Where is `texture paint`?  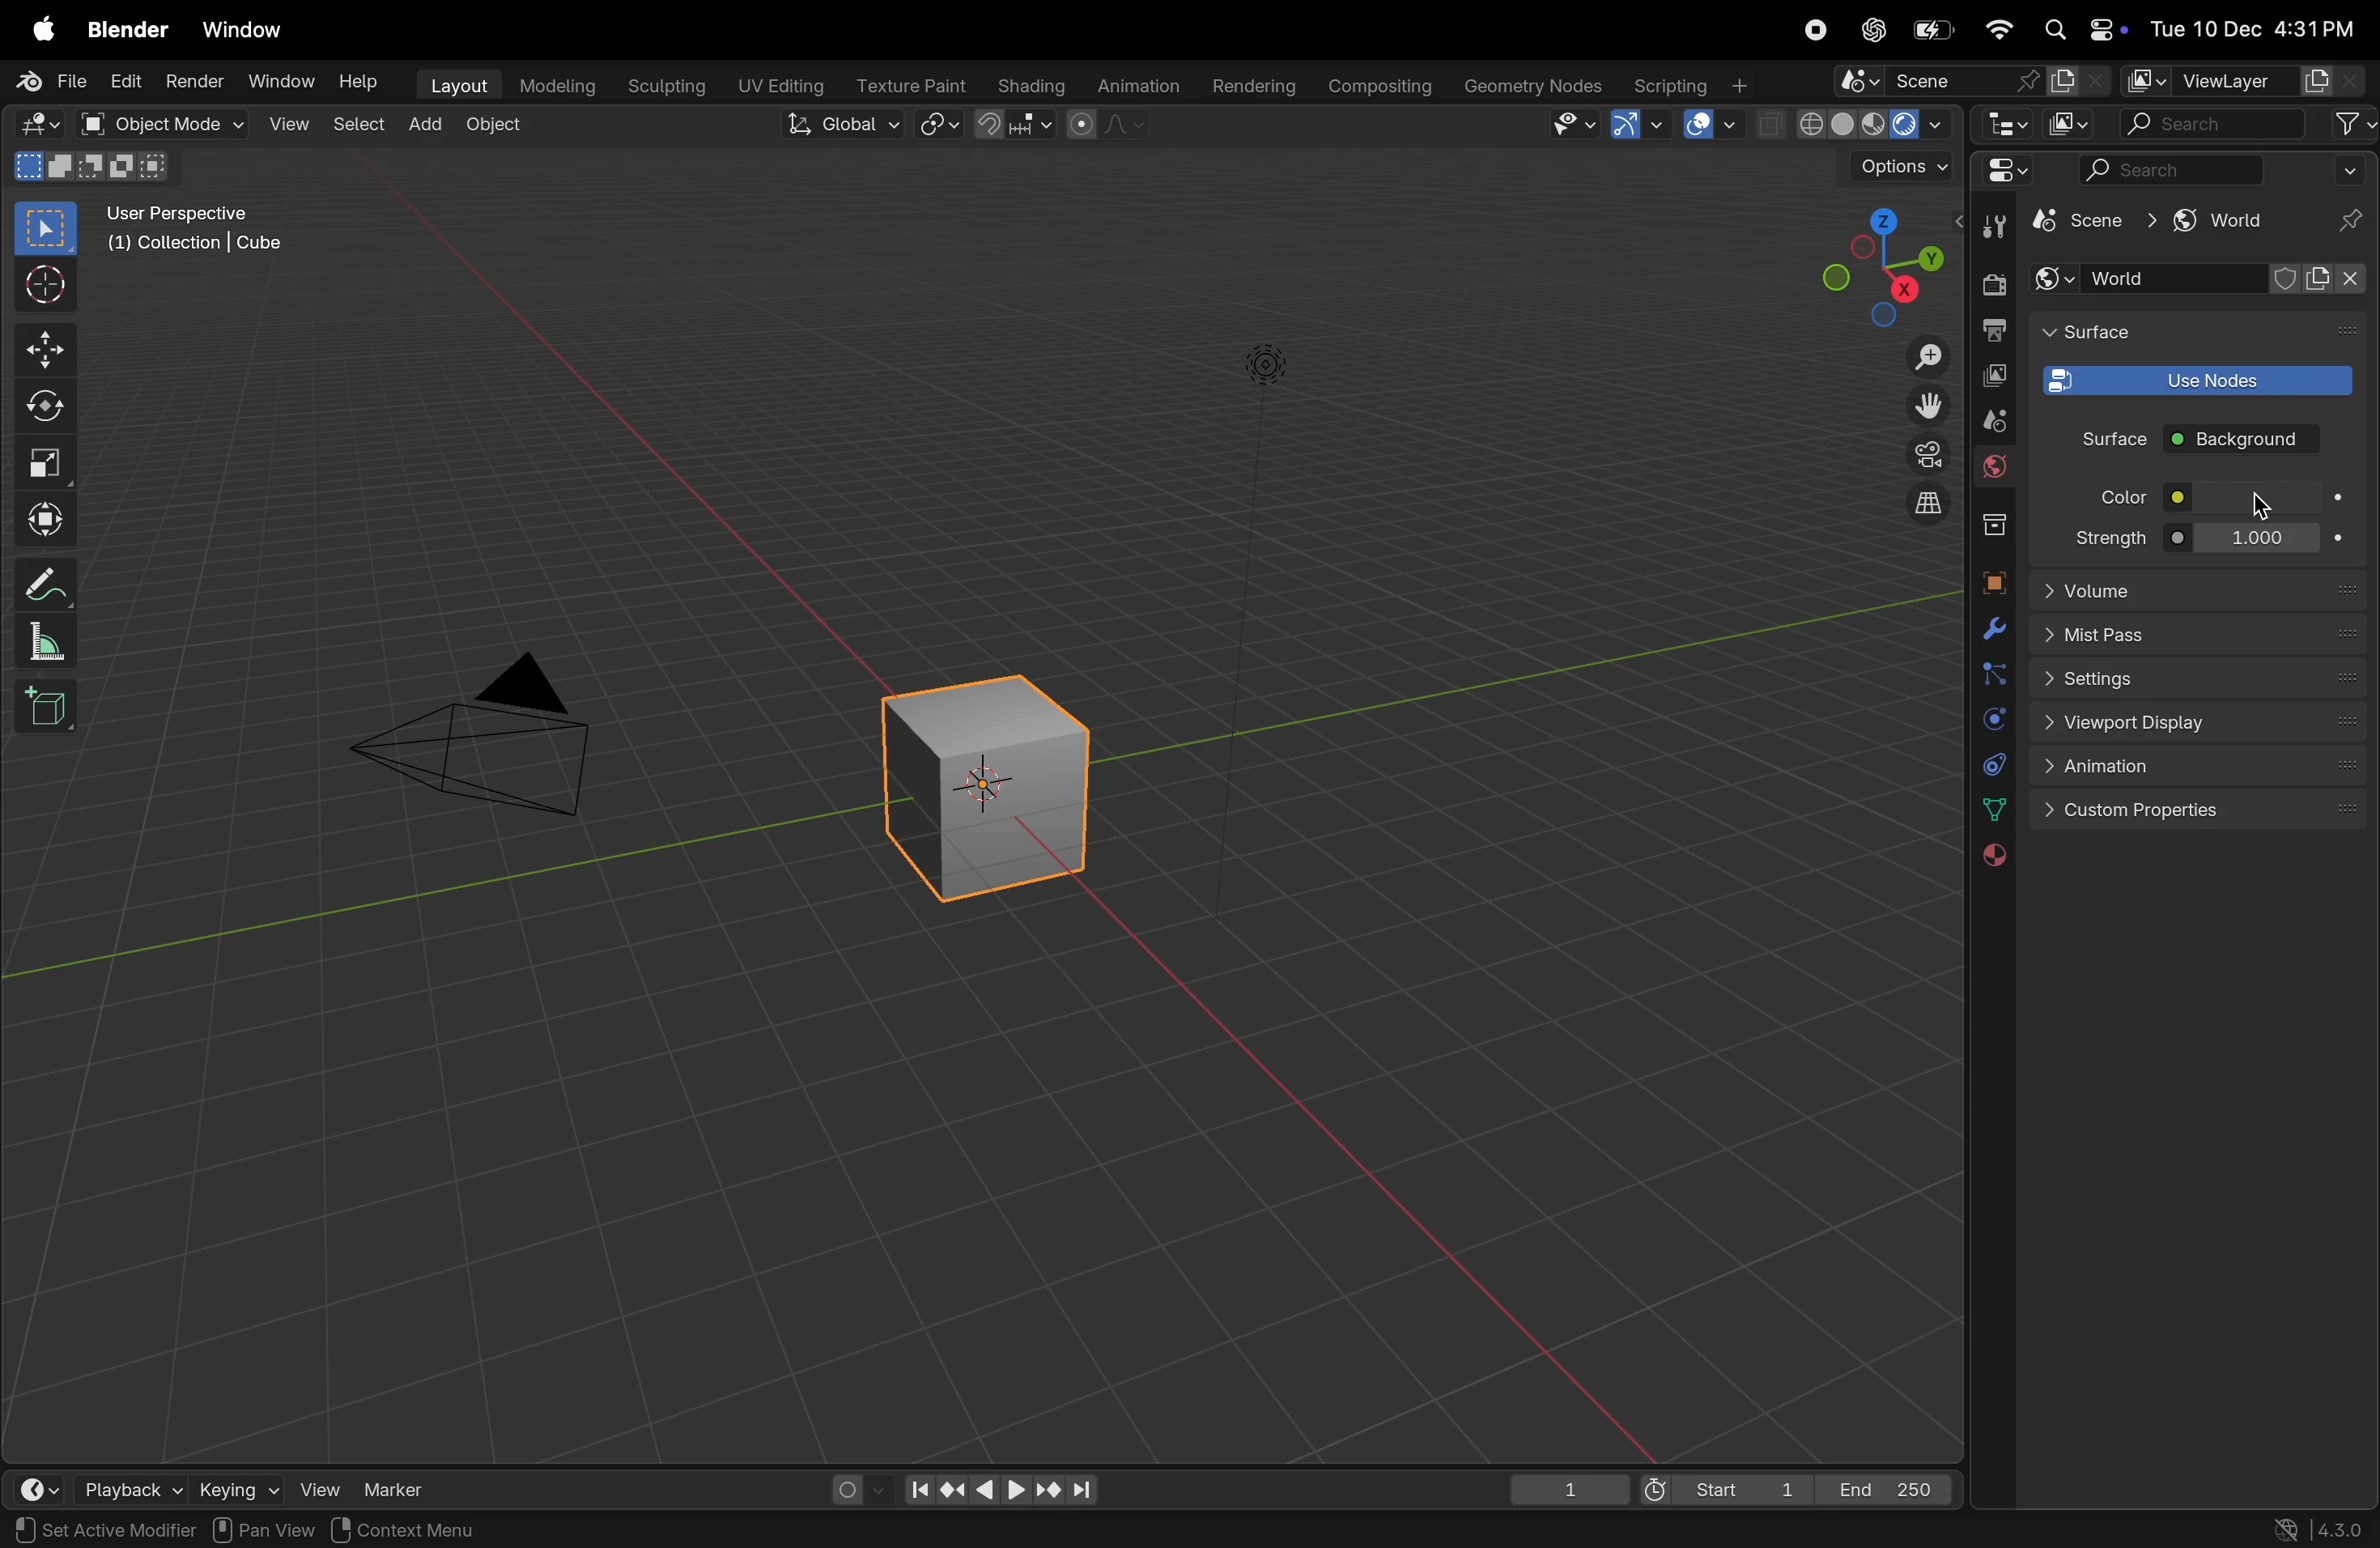 texture paint is located at coordinates (905, 83).